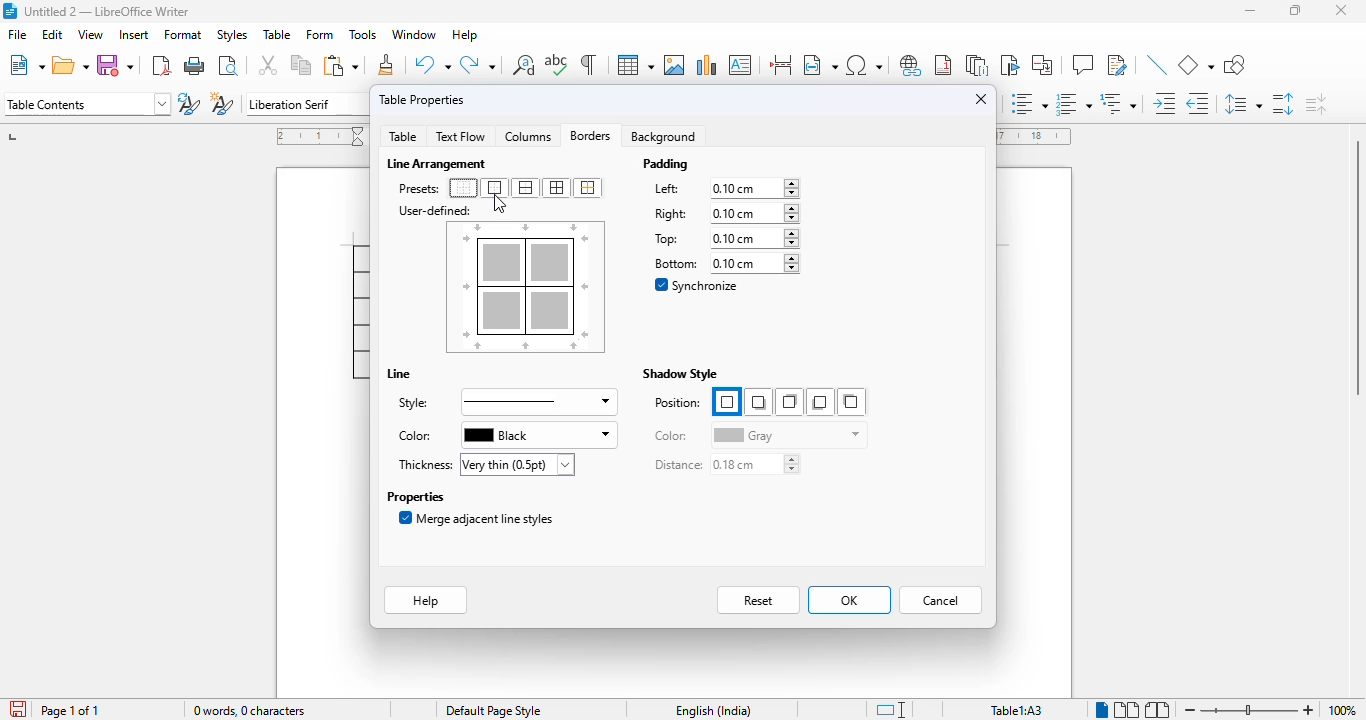 The height and width of the screenshot is (720, 1366). Describe the element at coordinates (388, 64) in the screenshot. I see `clone formatting` at that location.